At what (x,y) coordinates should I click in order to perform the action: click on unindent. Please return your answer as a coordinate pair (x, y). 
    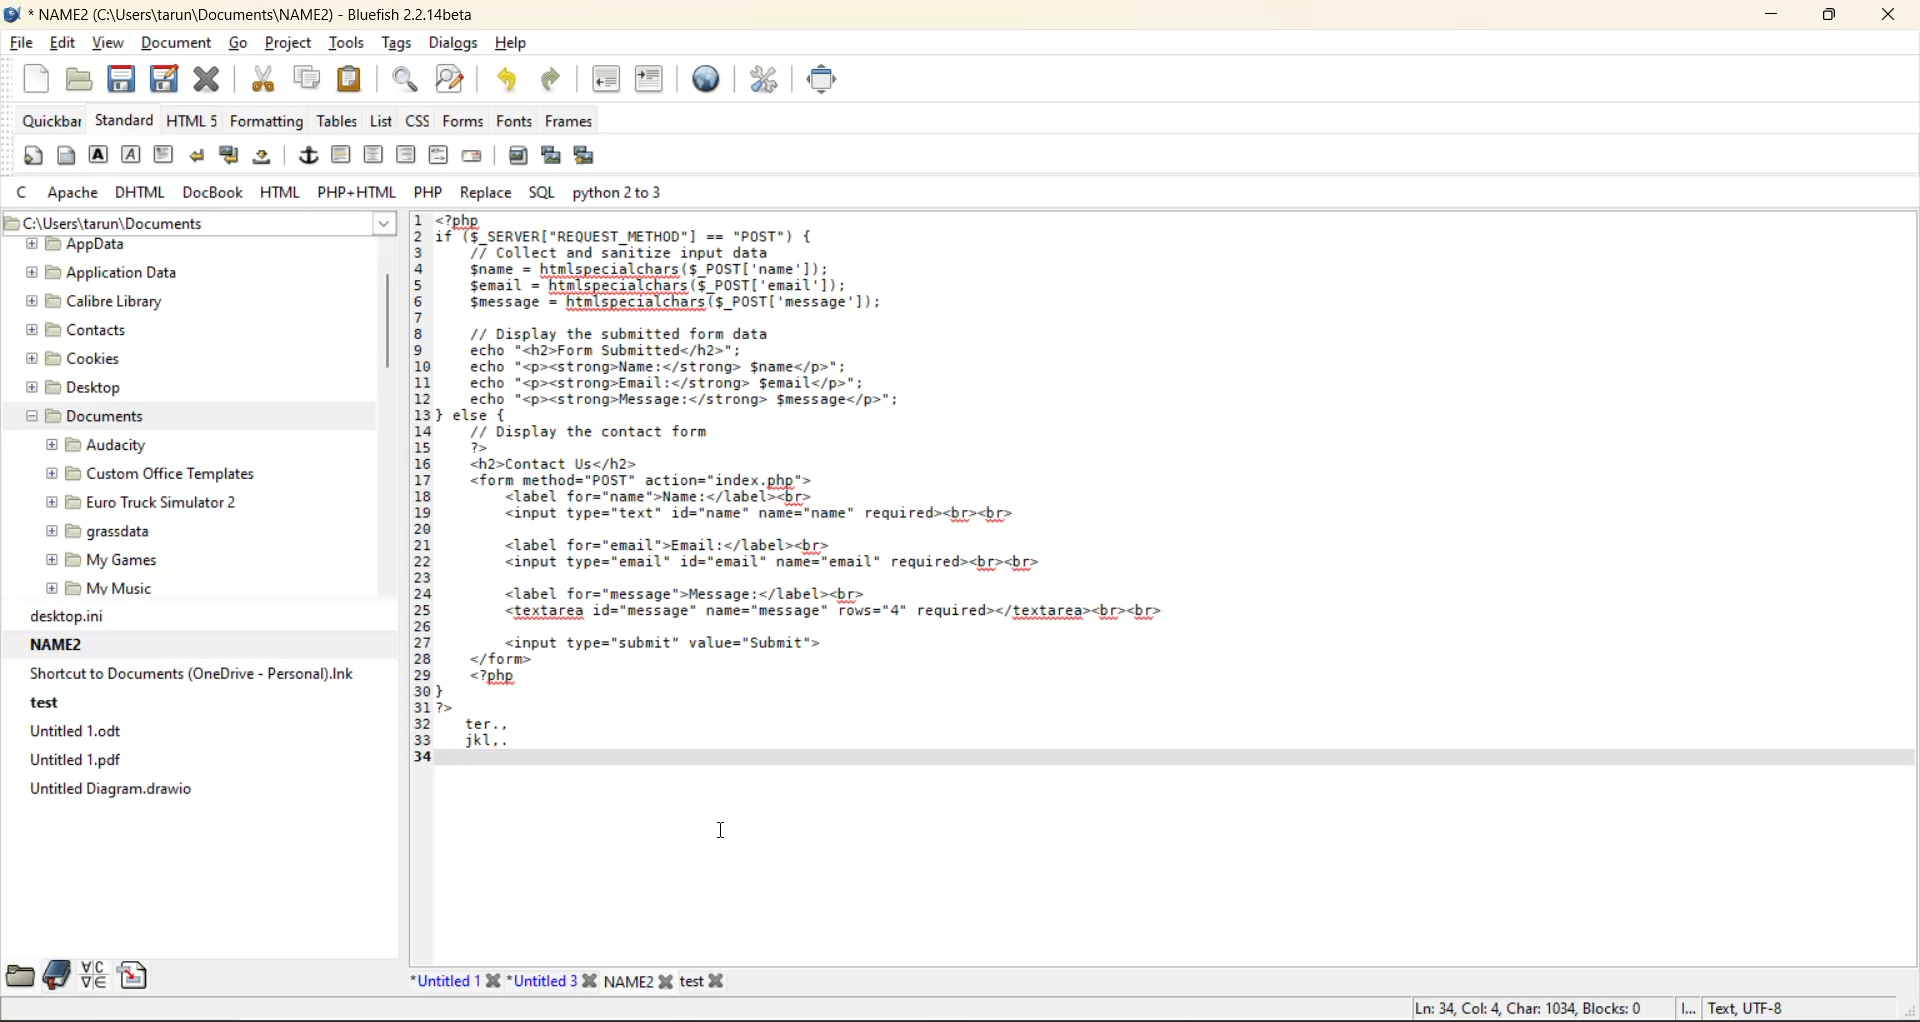
    Looking at the image, I should click on (606, 79).